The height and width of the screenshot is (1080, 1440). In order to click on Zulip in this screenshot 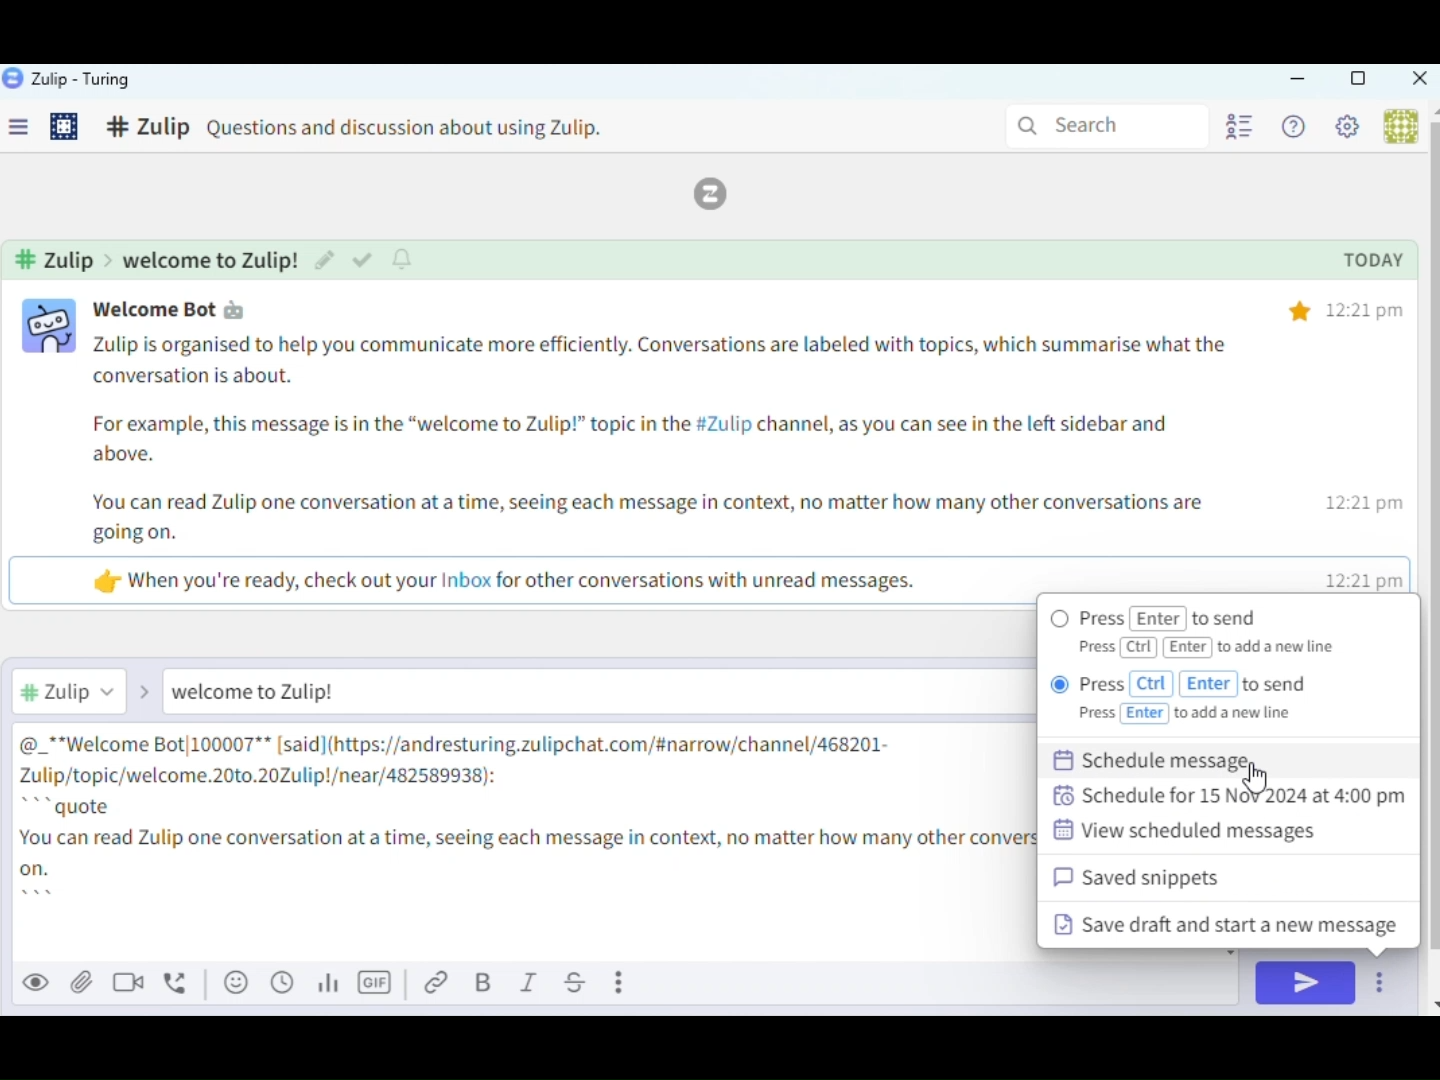, I will do `click(68, 80)`.